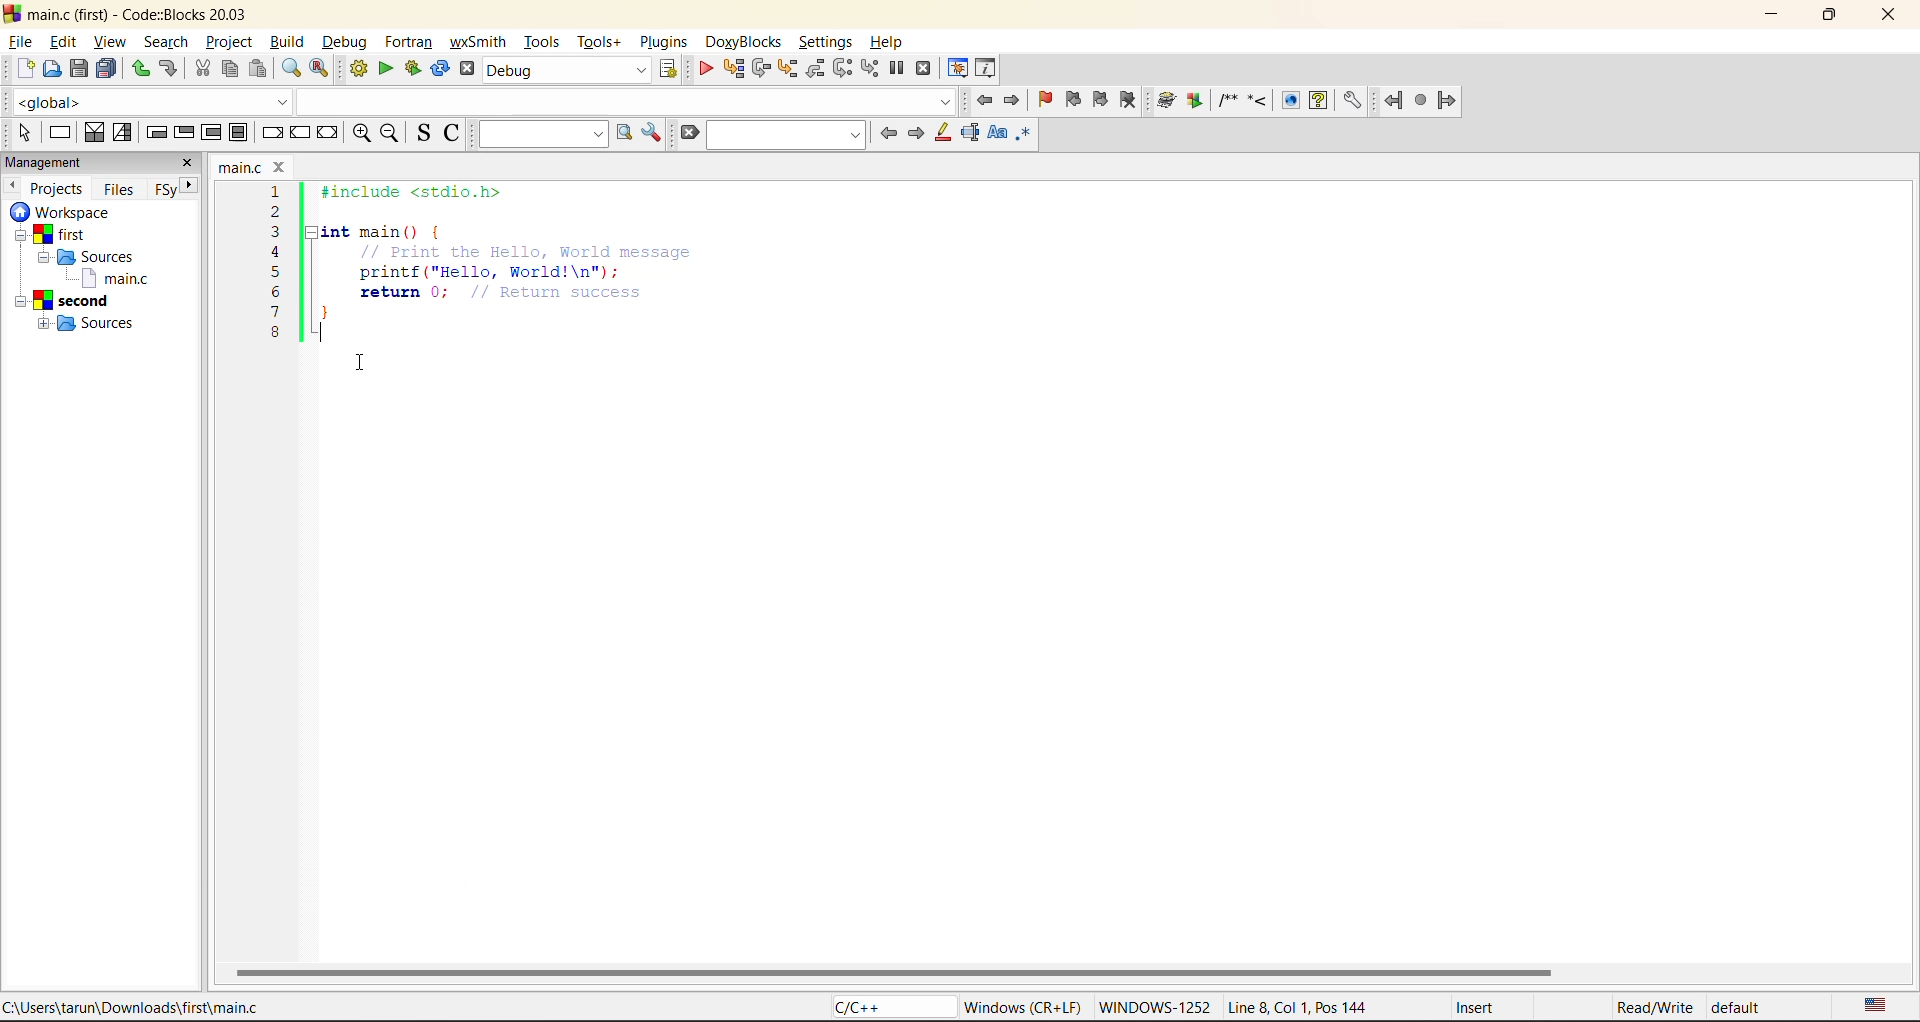  Describe the element at coordinates (1654, 1004) in the screenshot. I see `Read/write` at that location.